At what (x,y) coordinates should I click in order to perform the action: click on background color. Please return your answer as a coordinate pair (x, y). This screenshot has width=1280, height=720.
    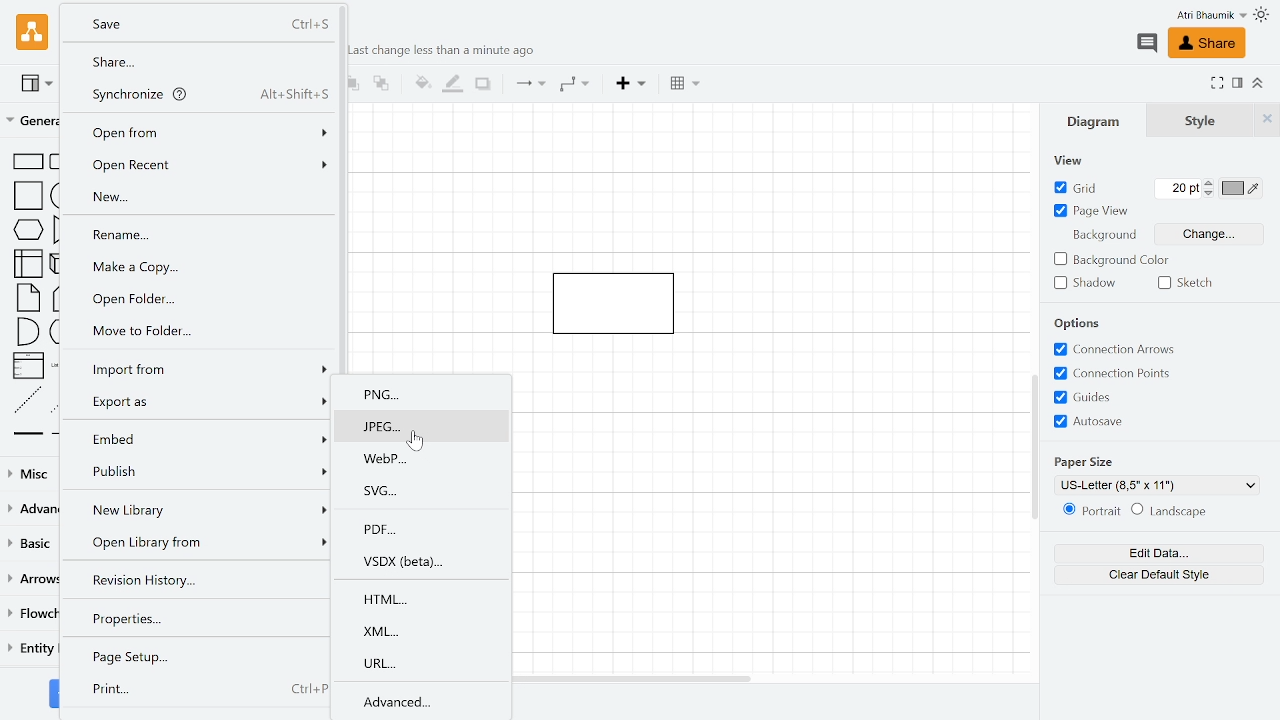
    Looking at the image, I should click on (1110, 261).